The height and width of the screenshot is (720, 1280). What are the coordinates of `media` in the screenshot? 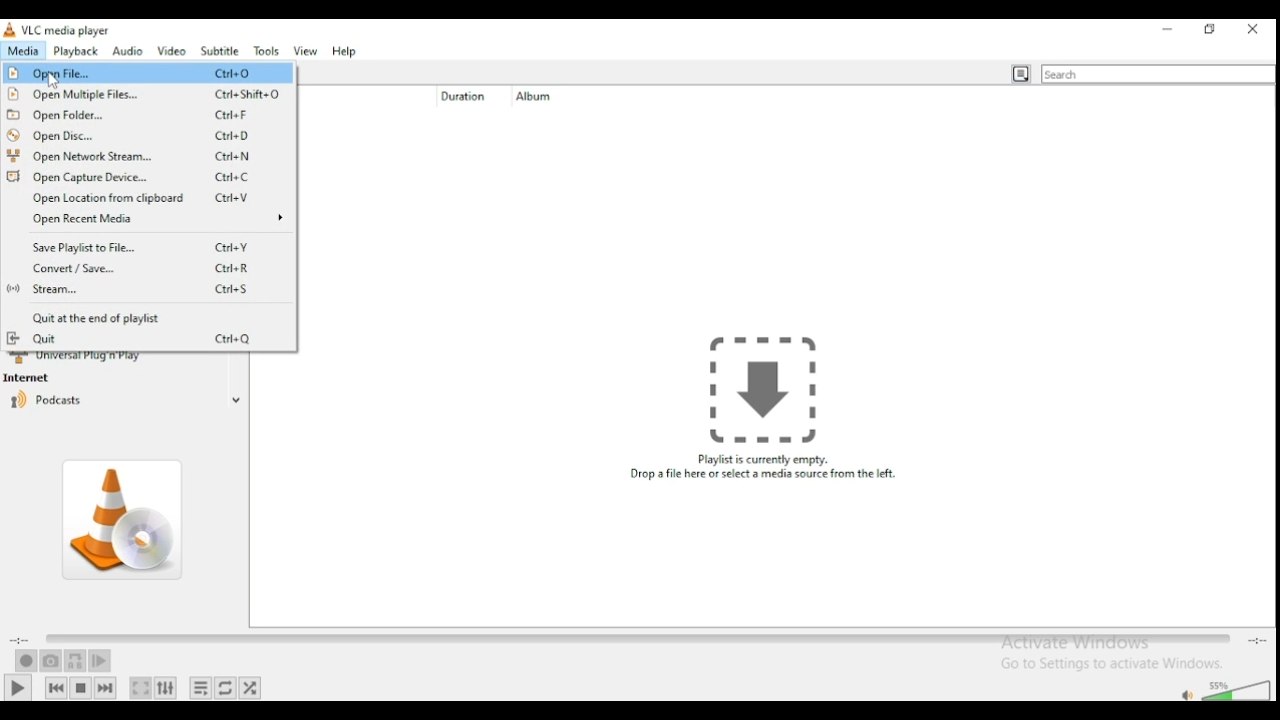 It's located at (24, 51).